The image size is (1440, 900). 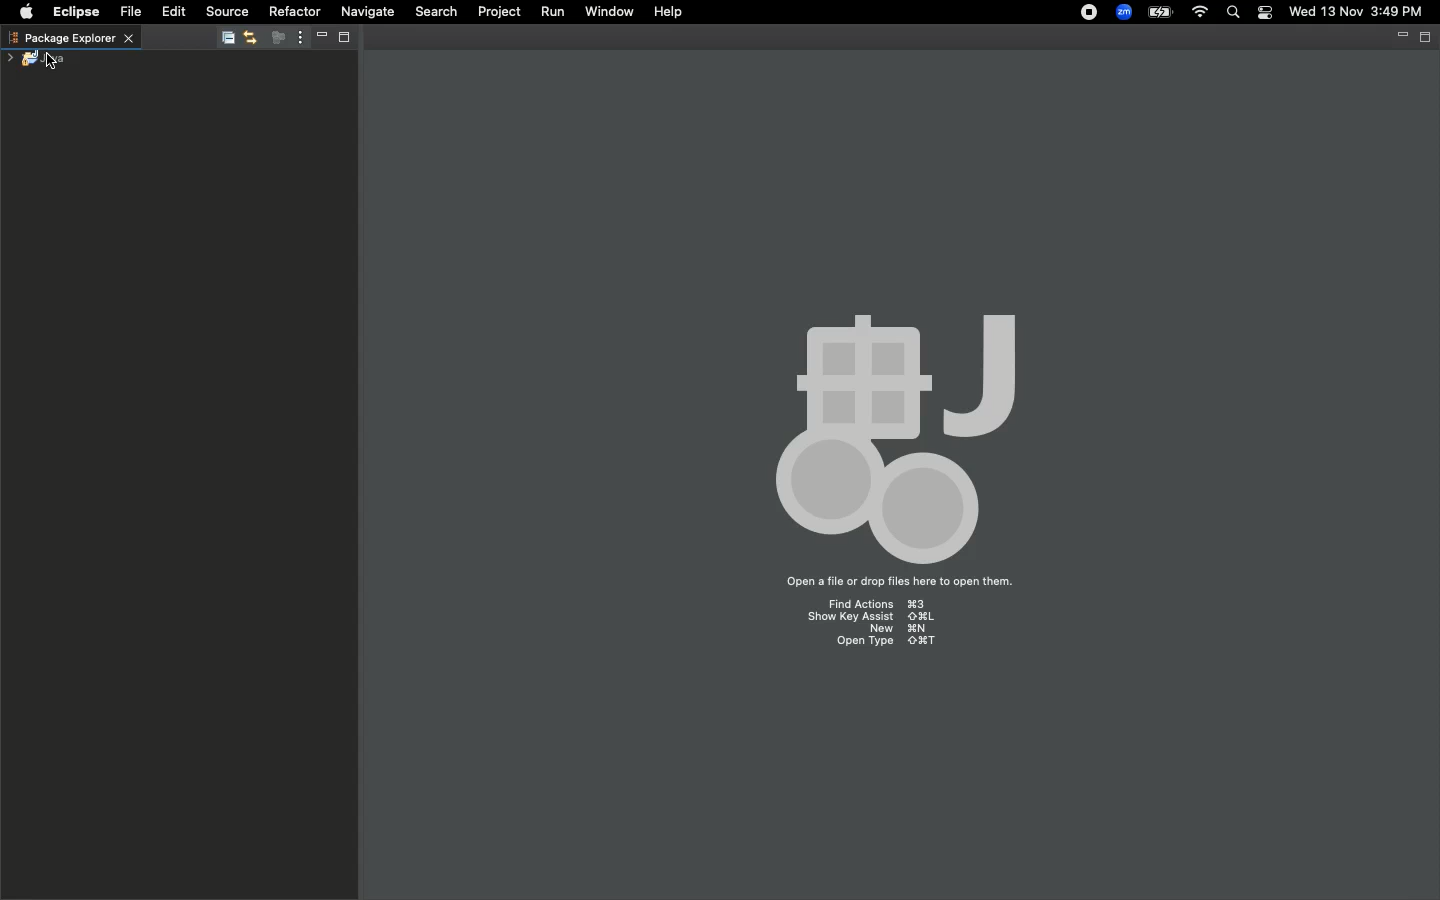 What do you see at coordinates (226, 39) in the screenshot?
I see `Collapse all` at bounding box center [226, 39].